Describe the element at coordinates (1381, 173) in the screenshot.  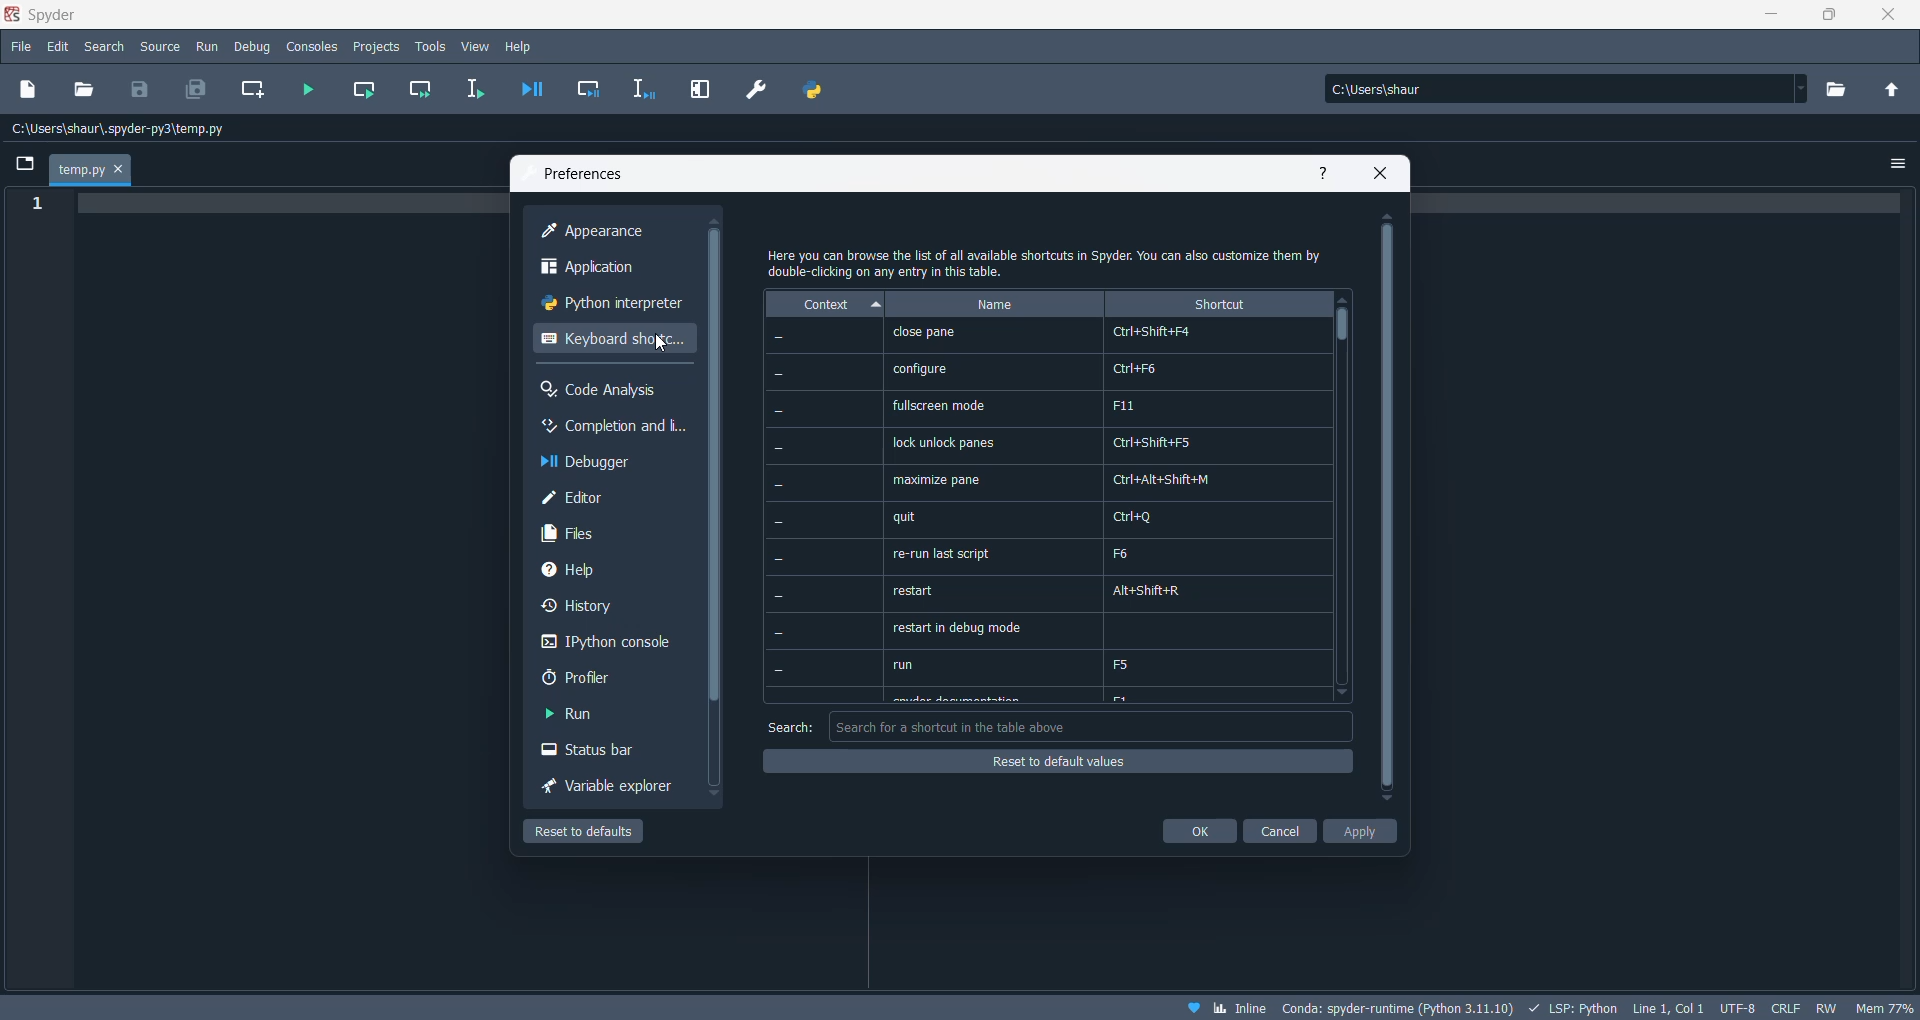
I see `close` at that location.